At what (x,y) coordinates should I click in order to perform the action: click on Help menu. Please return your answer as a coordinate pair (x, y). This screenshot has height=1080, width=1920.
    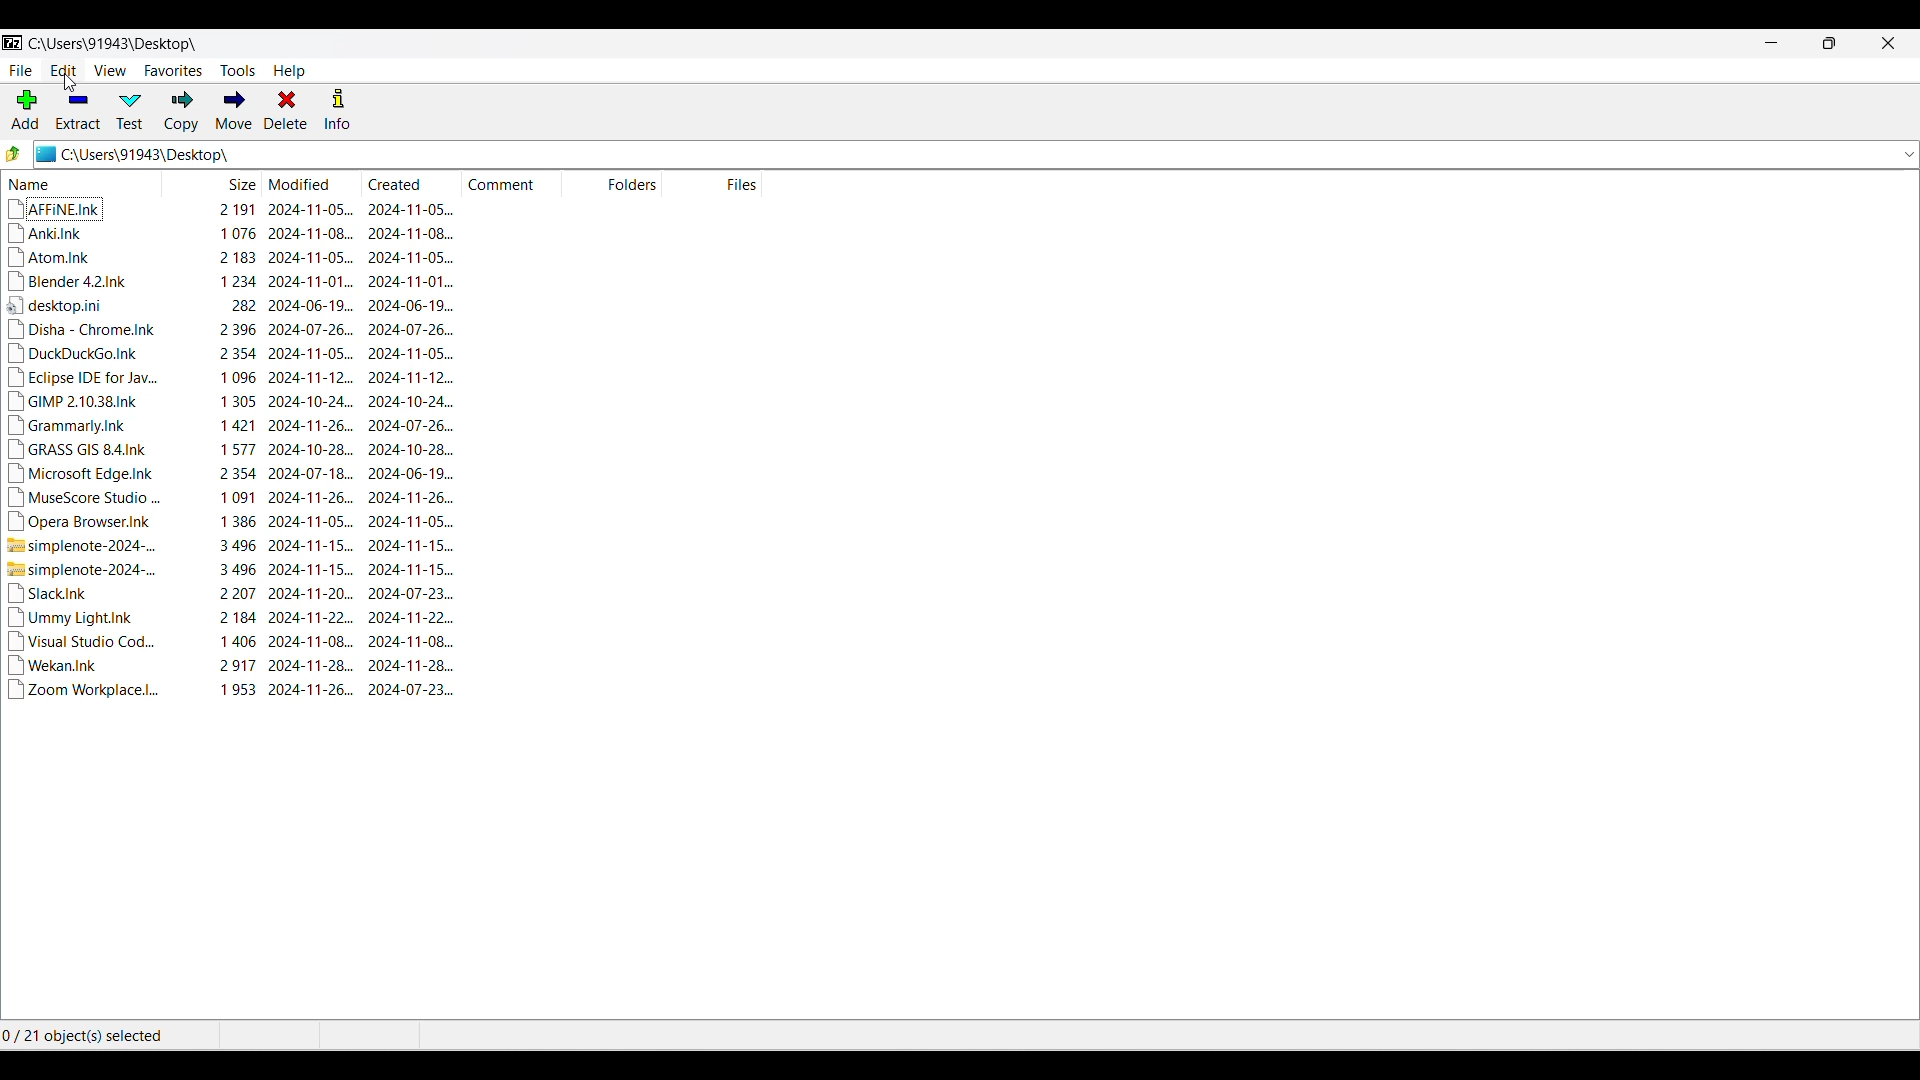
    Looking at the image, I should click on (289, 72).